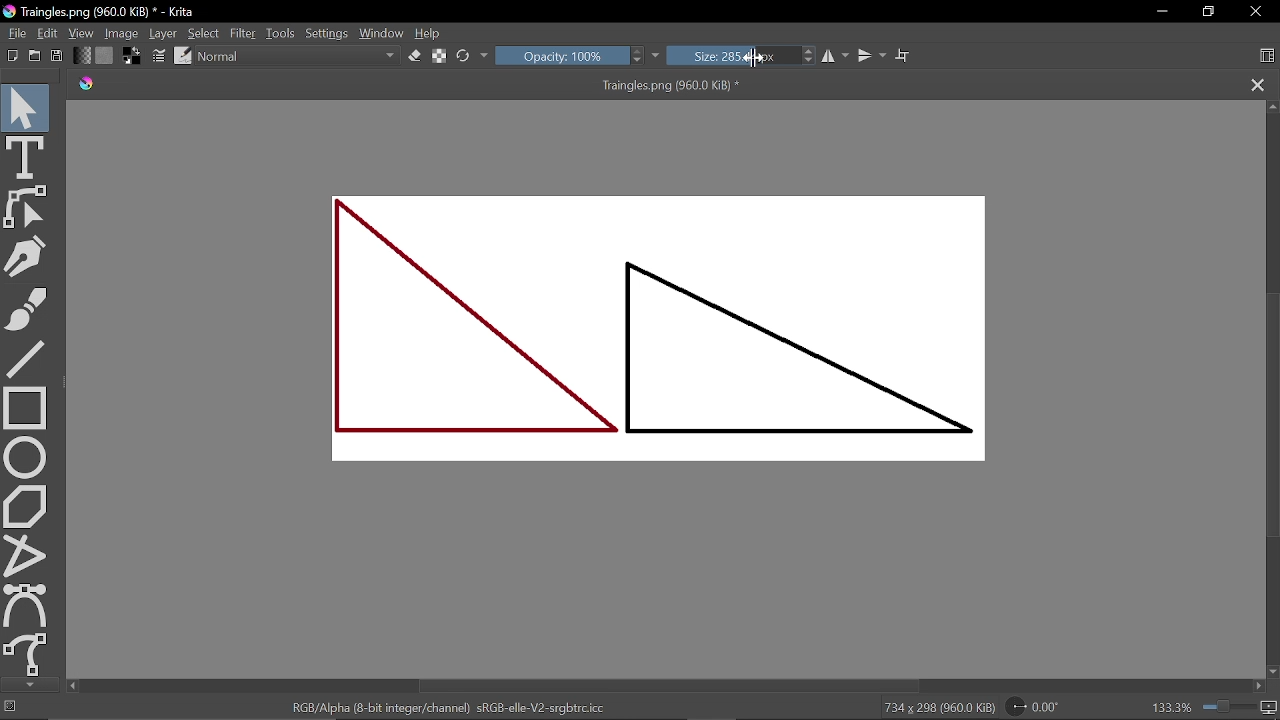 The height and width of the screenshot is (720, 1280). I want to click on Move up, so click(1272, 108).